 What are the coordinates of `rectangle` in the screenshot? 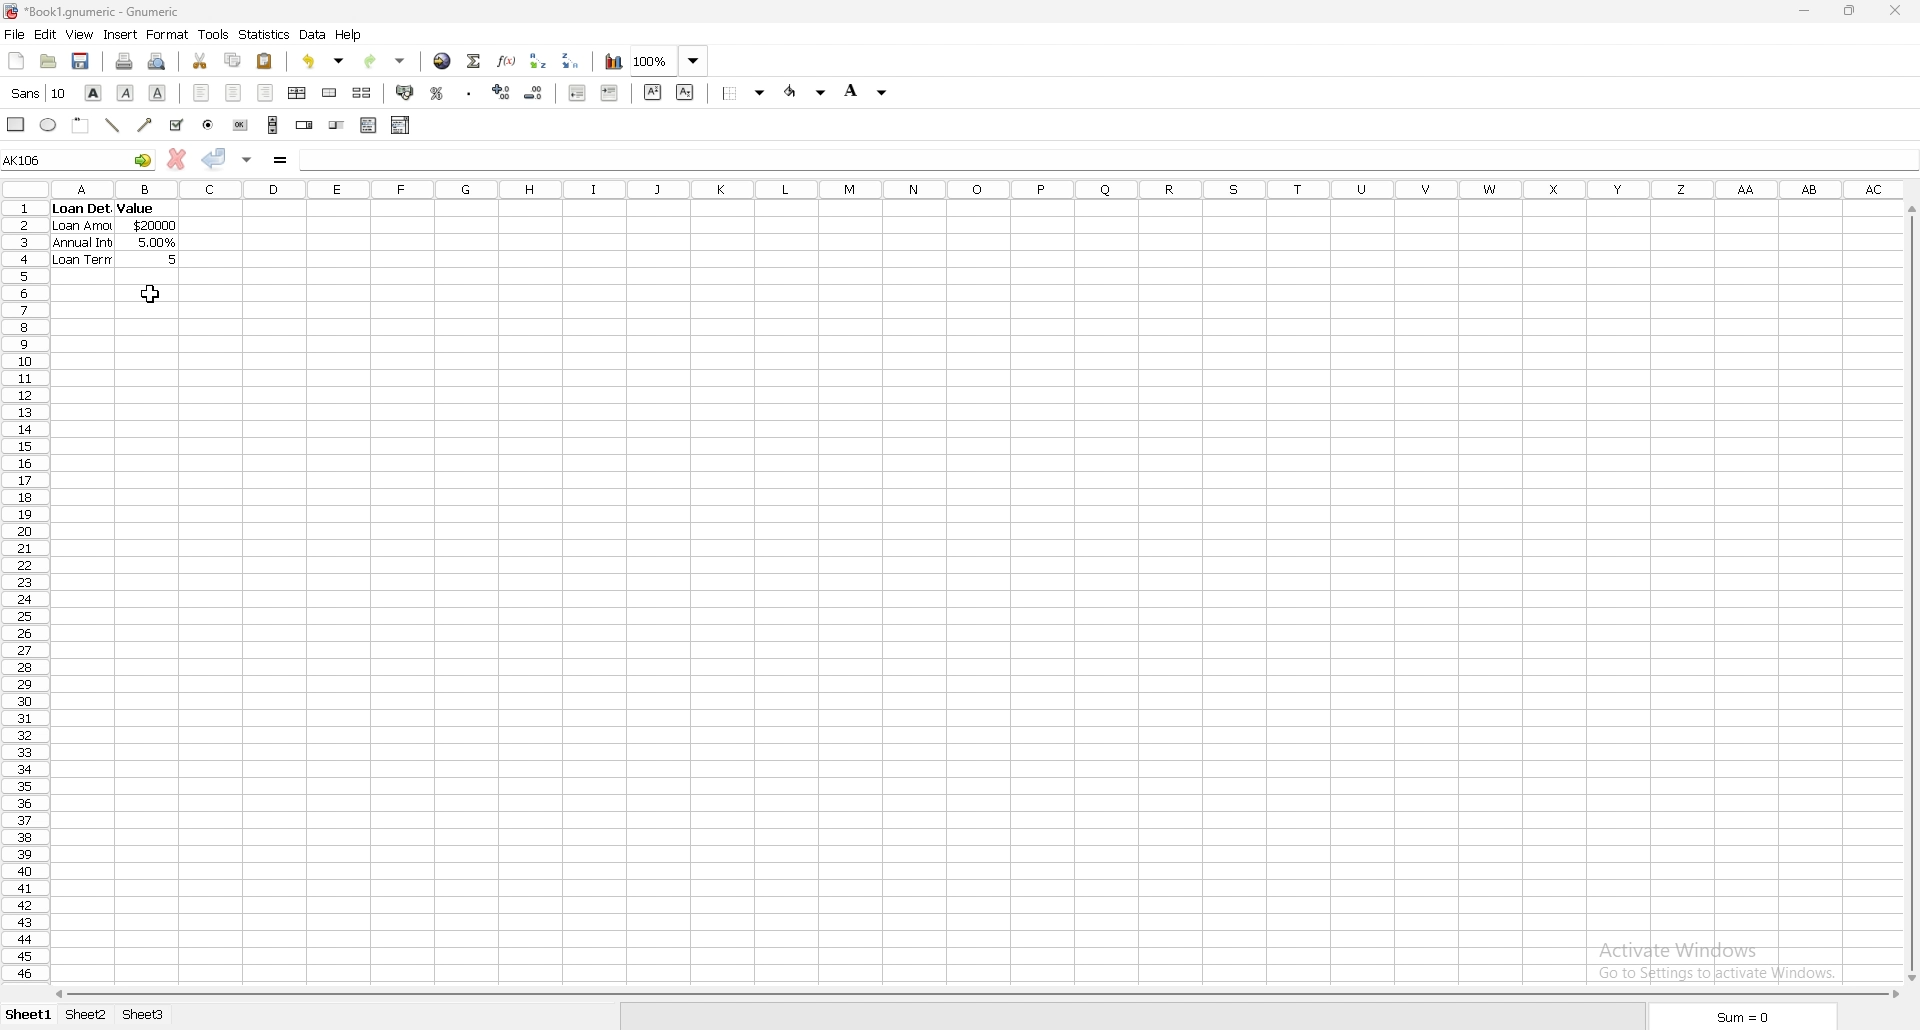 It's located at (16, 123).